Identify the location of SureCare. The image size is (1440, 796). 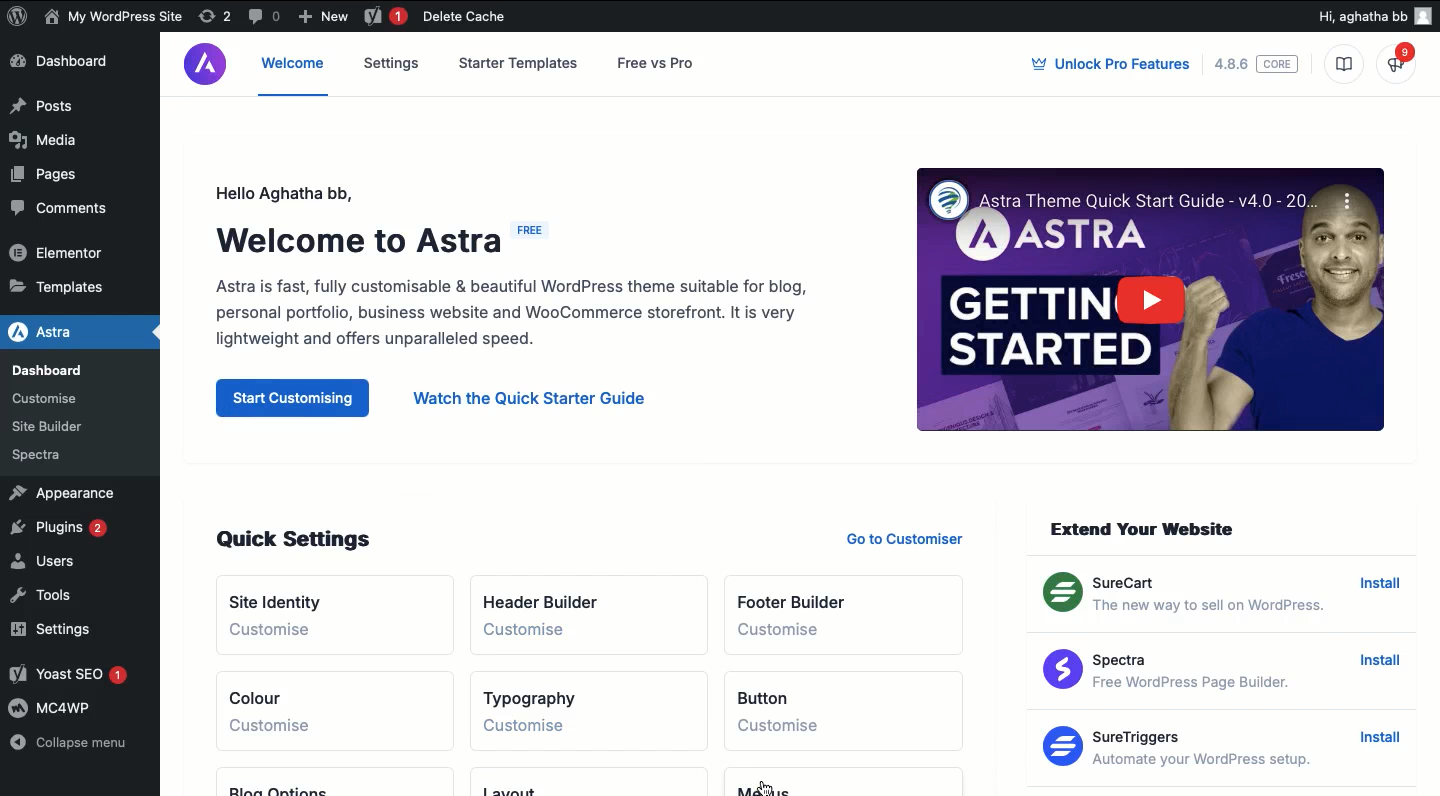
(1186, 597).